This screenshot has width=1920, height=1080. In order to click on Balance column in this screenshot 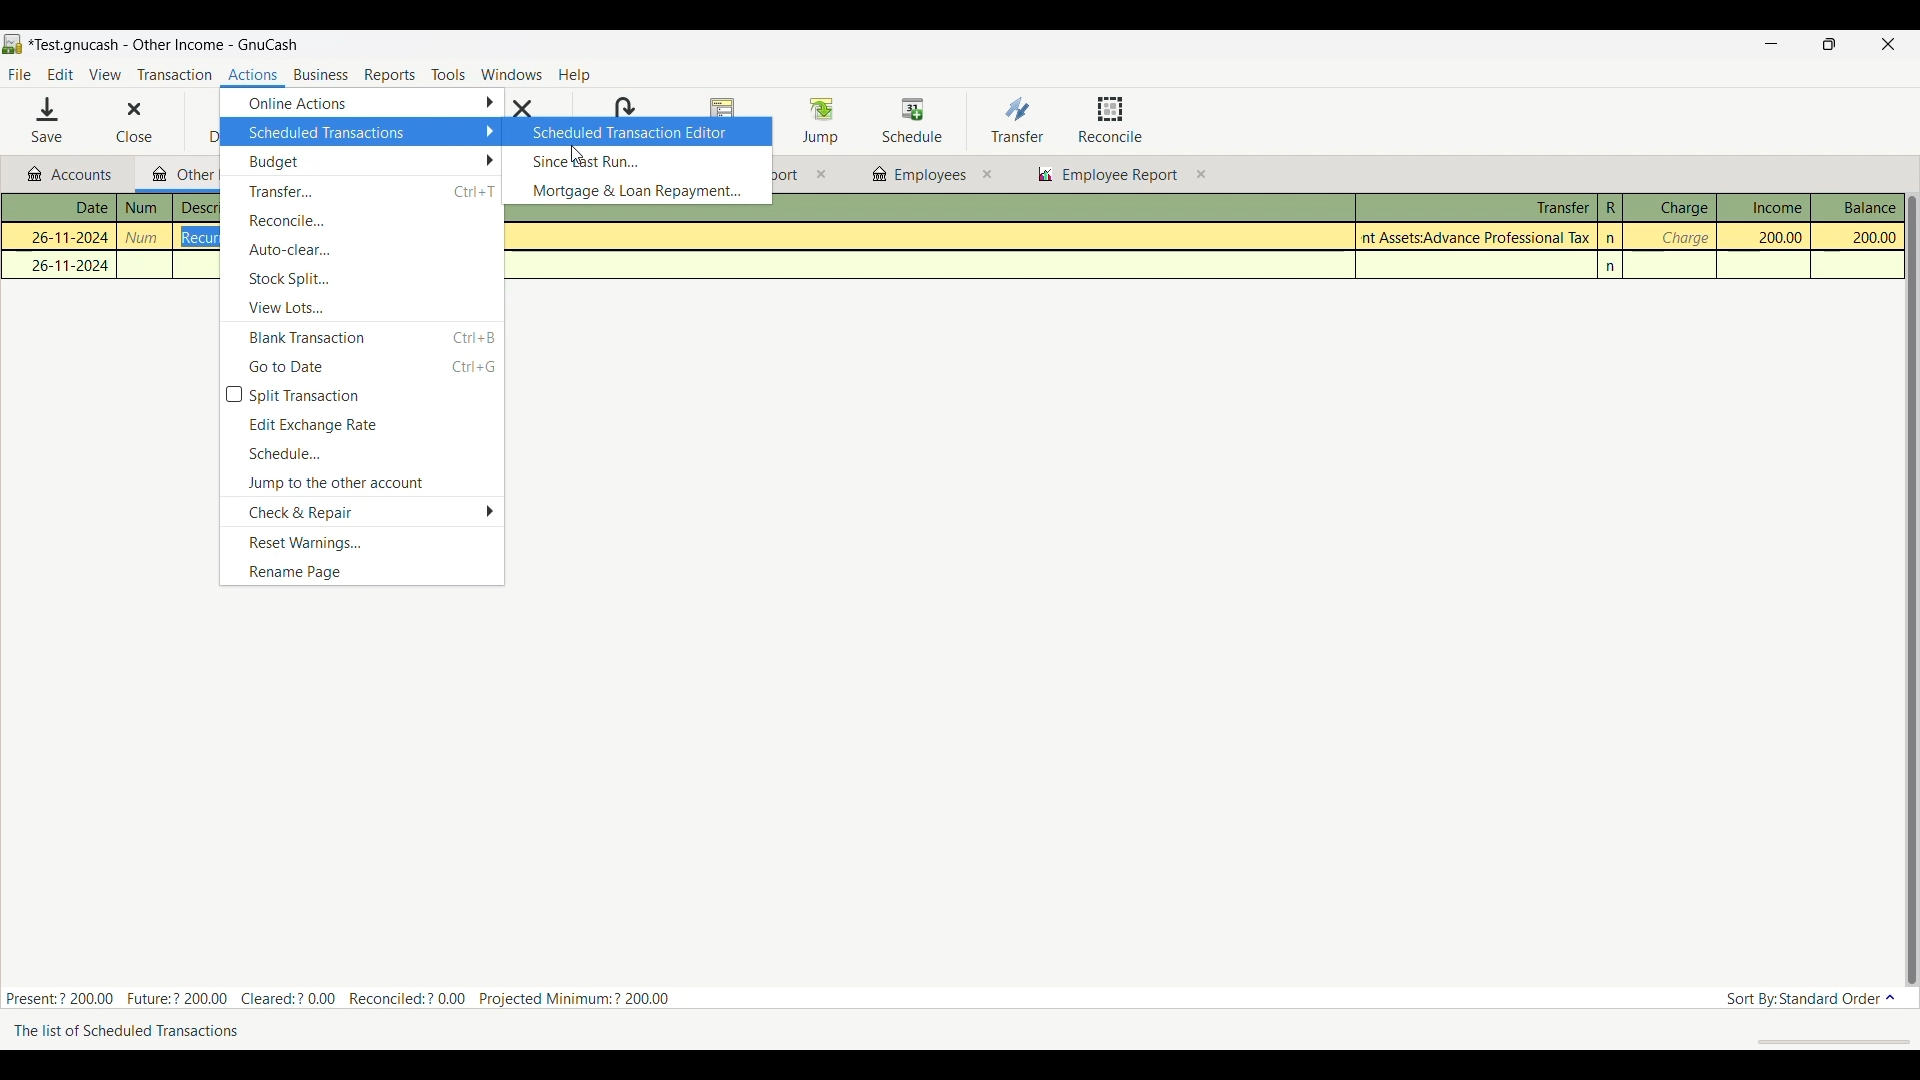, I will do `click(1858, 207)`.